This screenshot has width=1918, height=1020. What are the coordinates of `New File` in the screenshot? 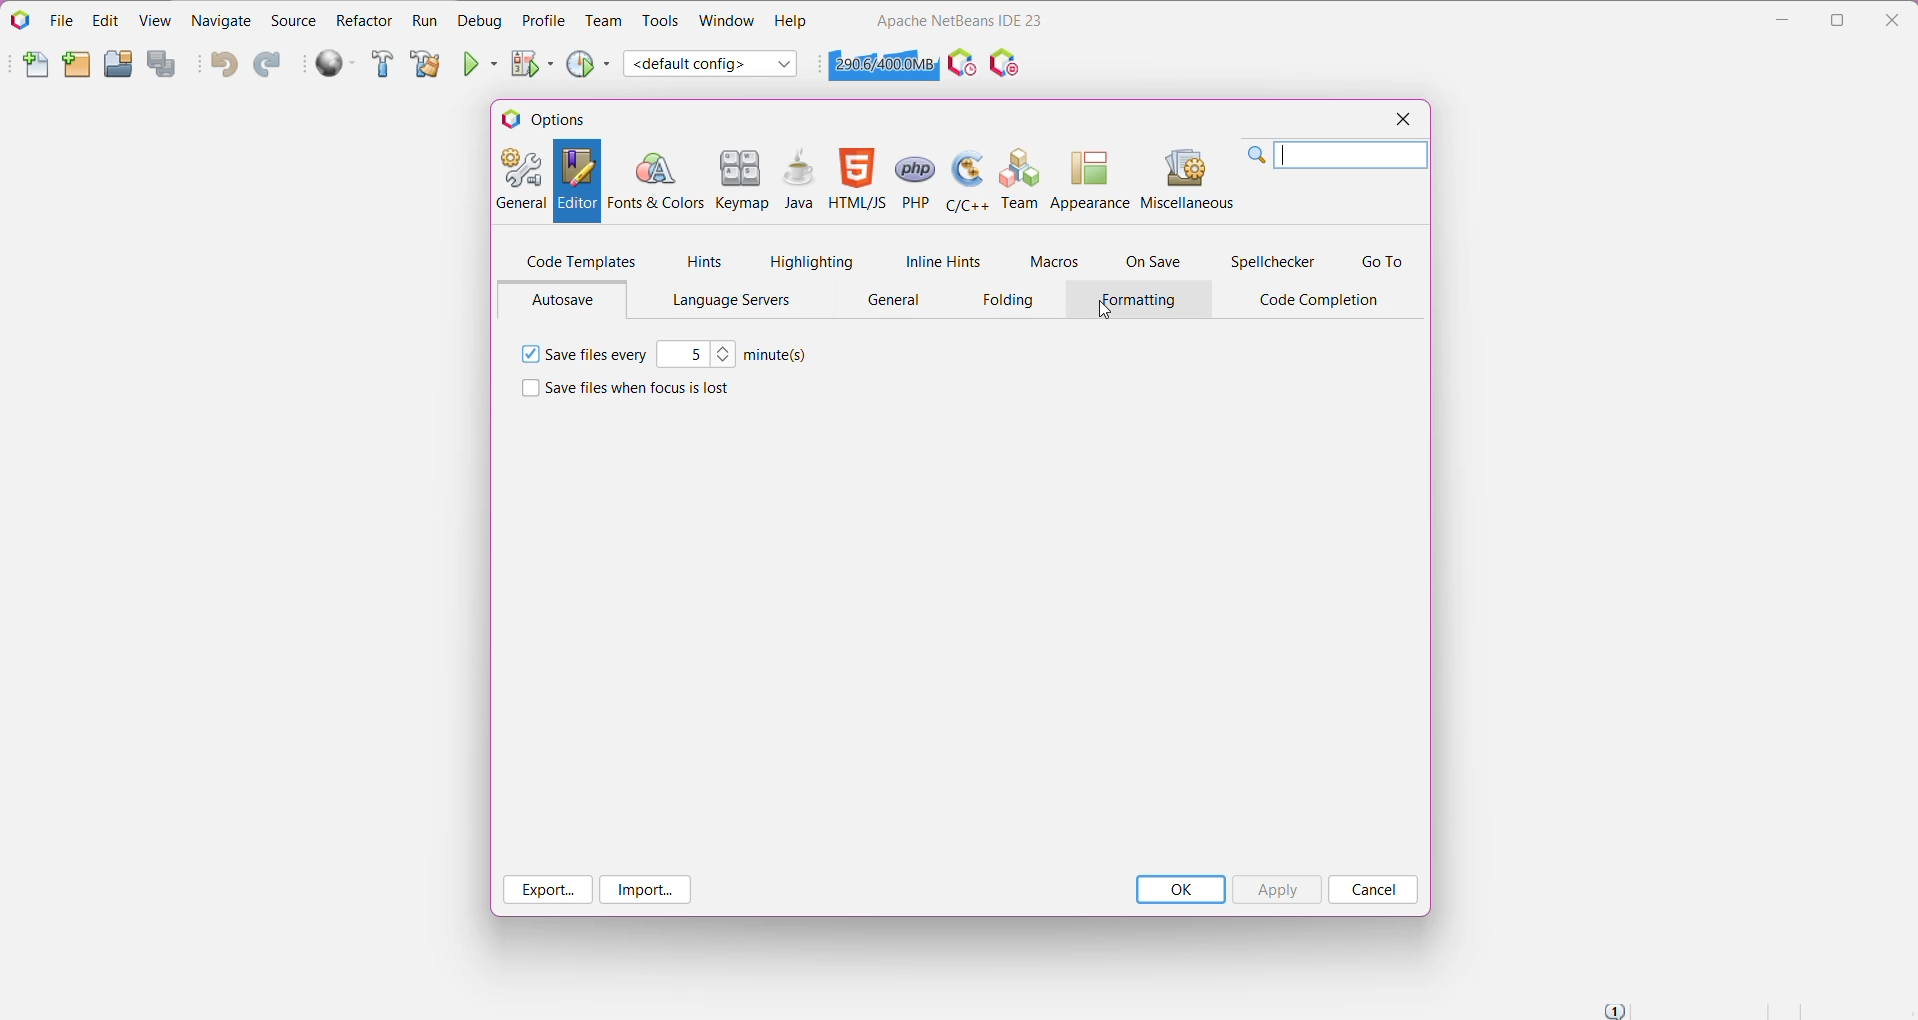 It's located at (36, 68).